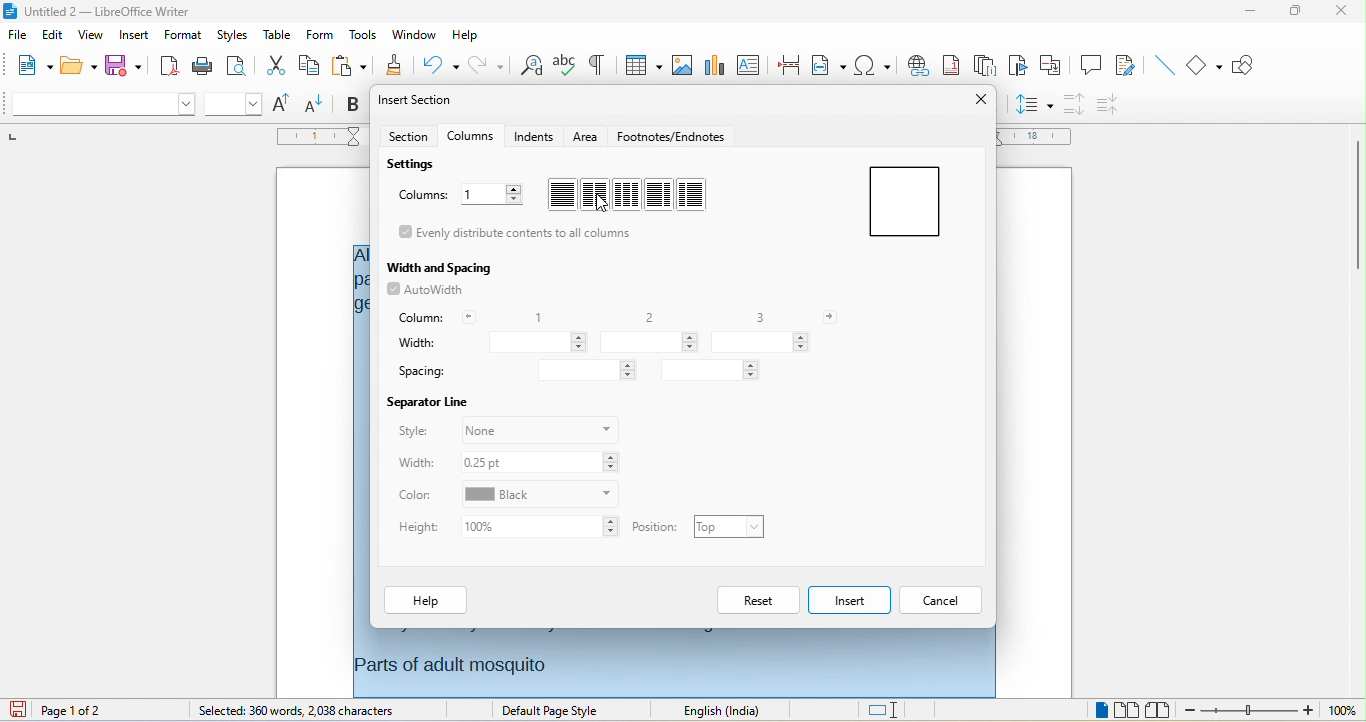 Image resolution: width=1366 pixels, height=722 pixels. Describe the element at coordinates (533, 315) in the screenshot. I see `1` at that location.